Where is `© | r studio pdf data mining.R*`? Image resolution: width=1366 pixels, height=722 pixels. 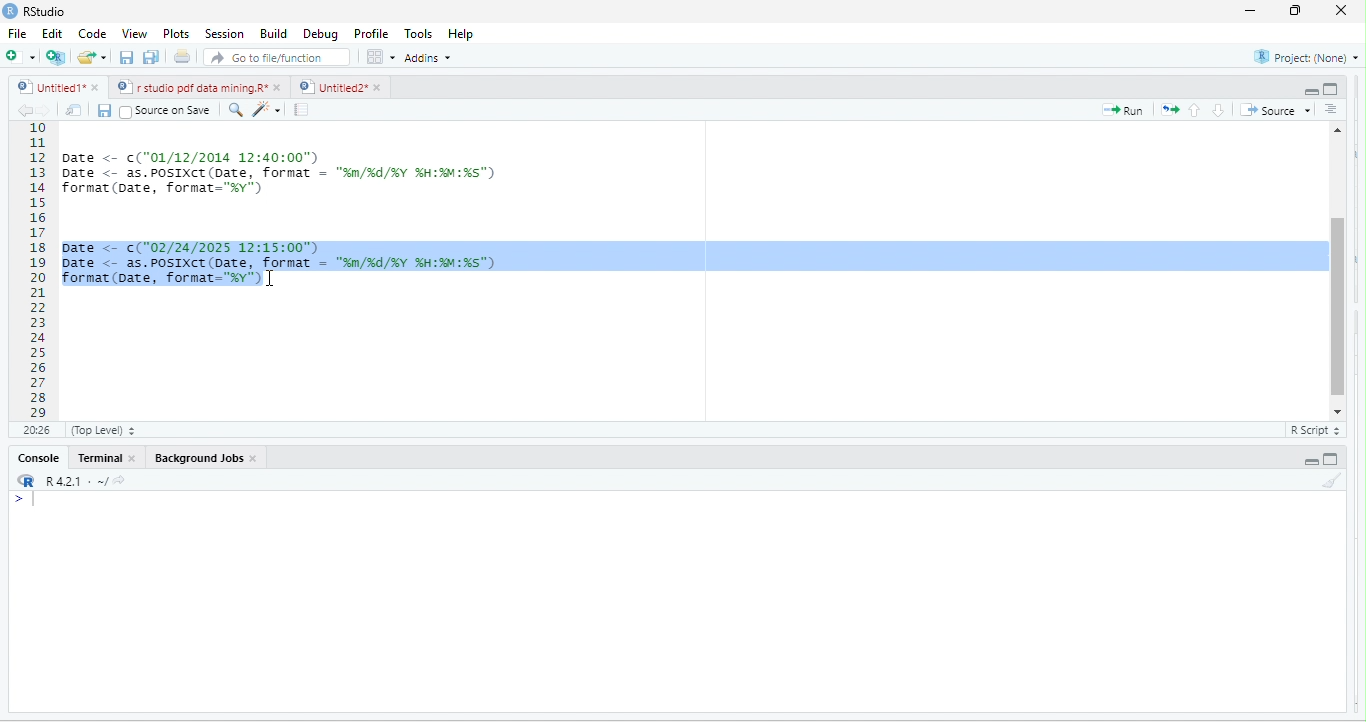
© | r studio pdf data mining.R* is located at coordinates (193, 88).